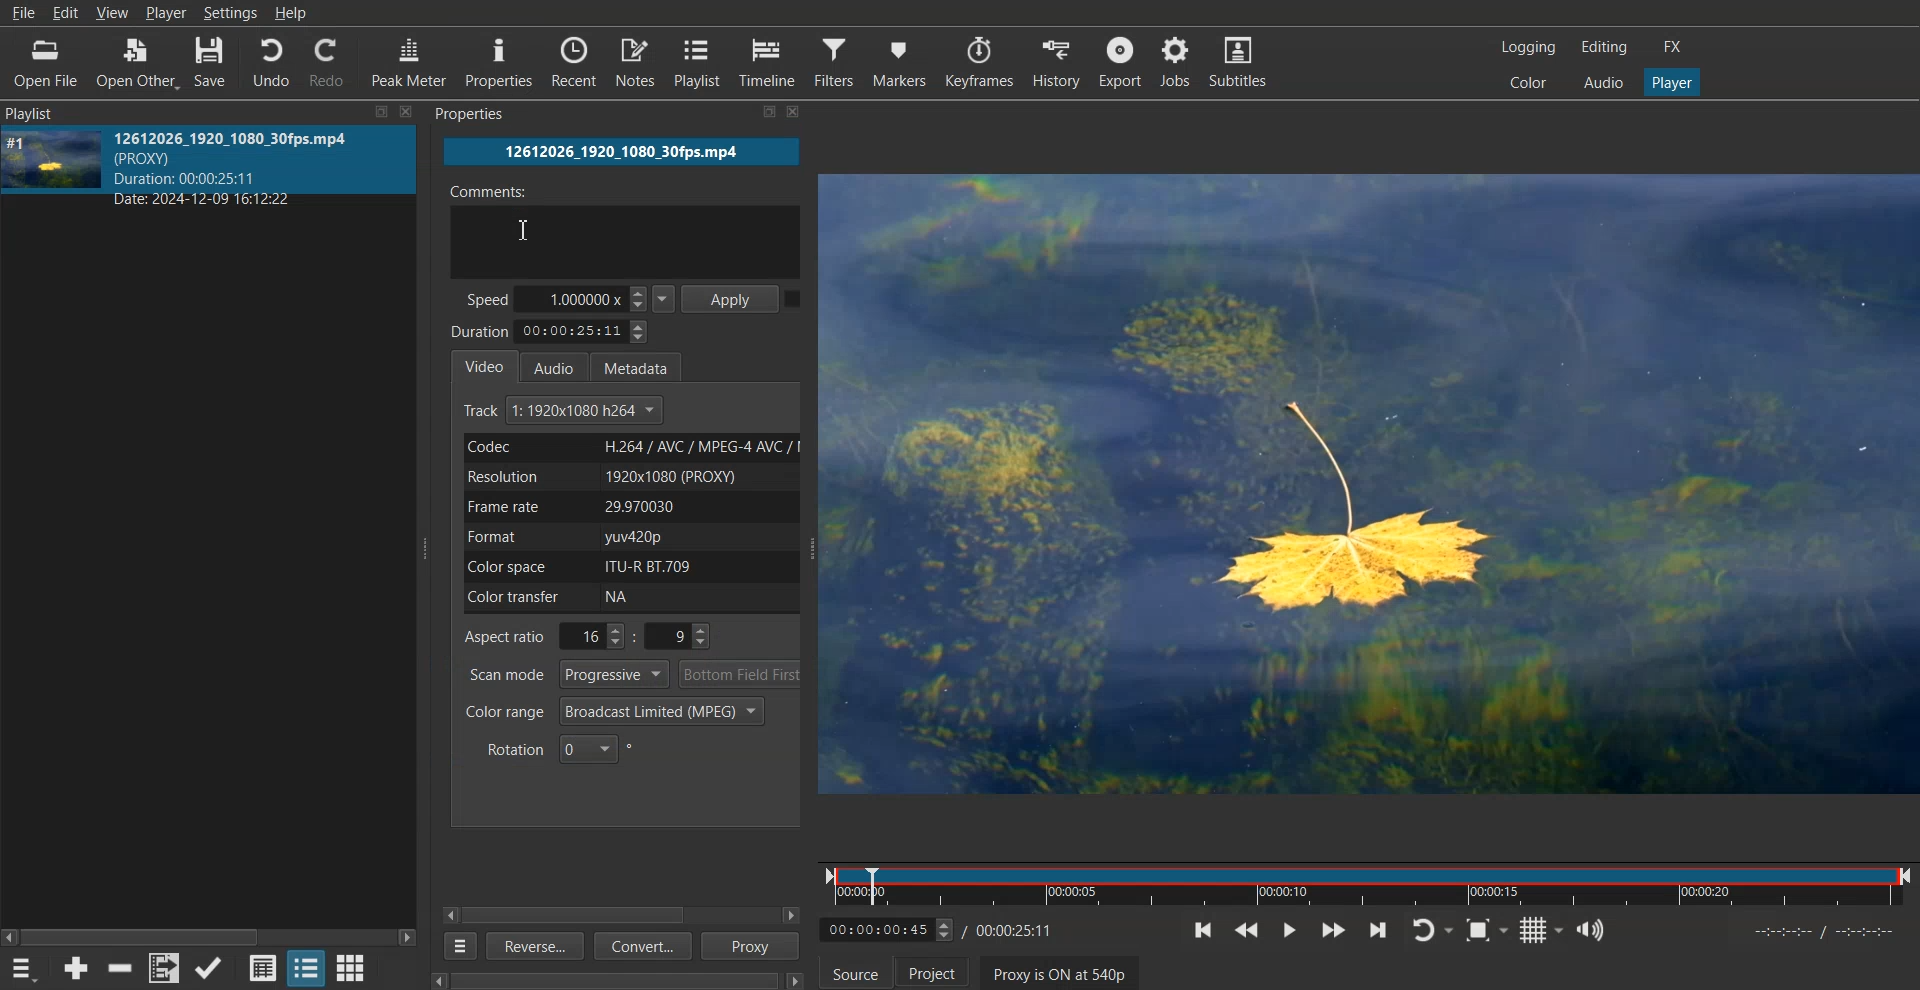  What do you see at coordinates (1243, 61) in the screenshot?
I see `Subtitle` at bounding box center [1243, 61].